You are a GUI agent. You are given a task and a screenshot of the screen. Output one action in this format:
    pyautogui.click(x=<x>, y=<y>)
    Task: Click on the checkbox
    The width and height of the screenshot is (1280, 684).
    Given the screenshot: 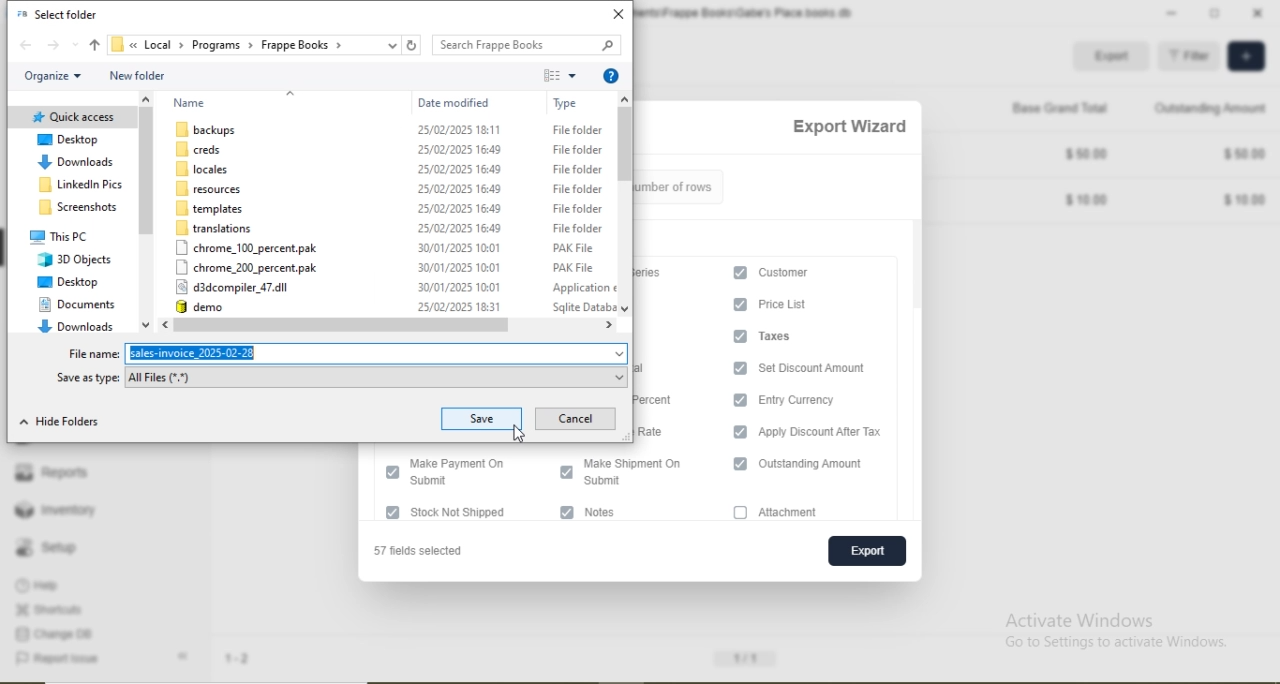 What is the action you would take?
    pyautogui.click(x=741, y=465)
    